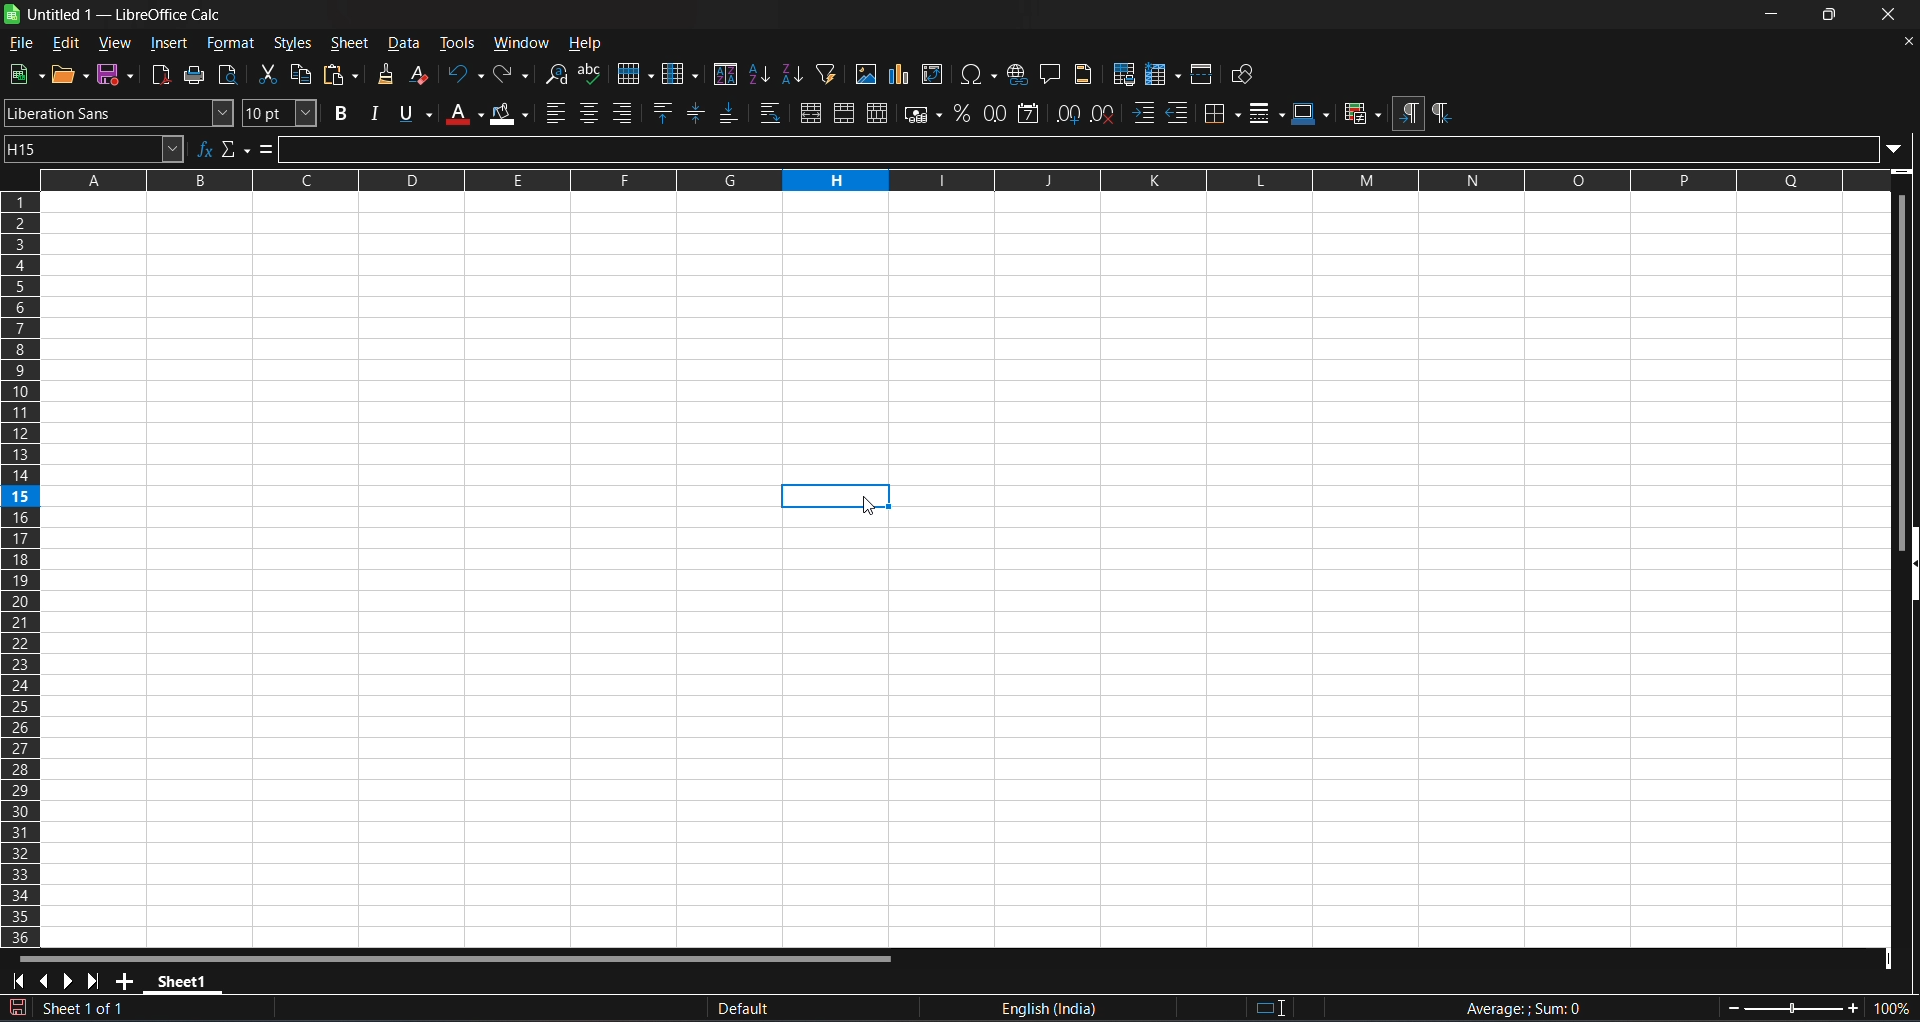 The height and width of the screenshot is (1022, 1920). Describe the element at coordinates (556, 114) in the screenshot. I see `align left` at that location.